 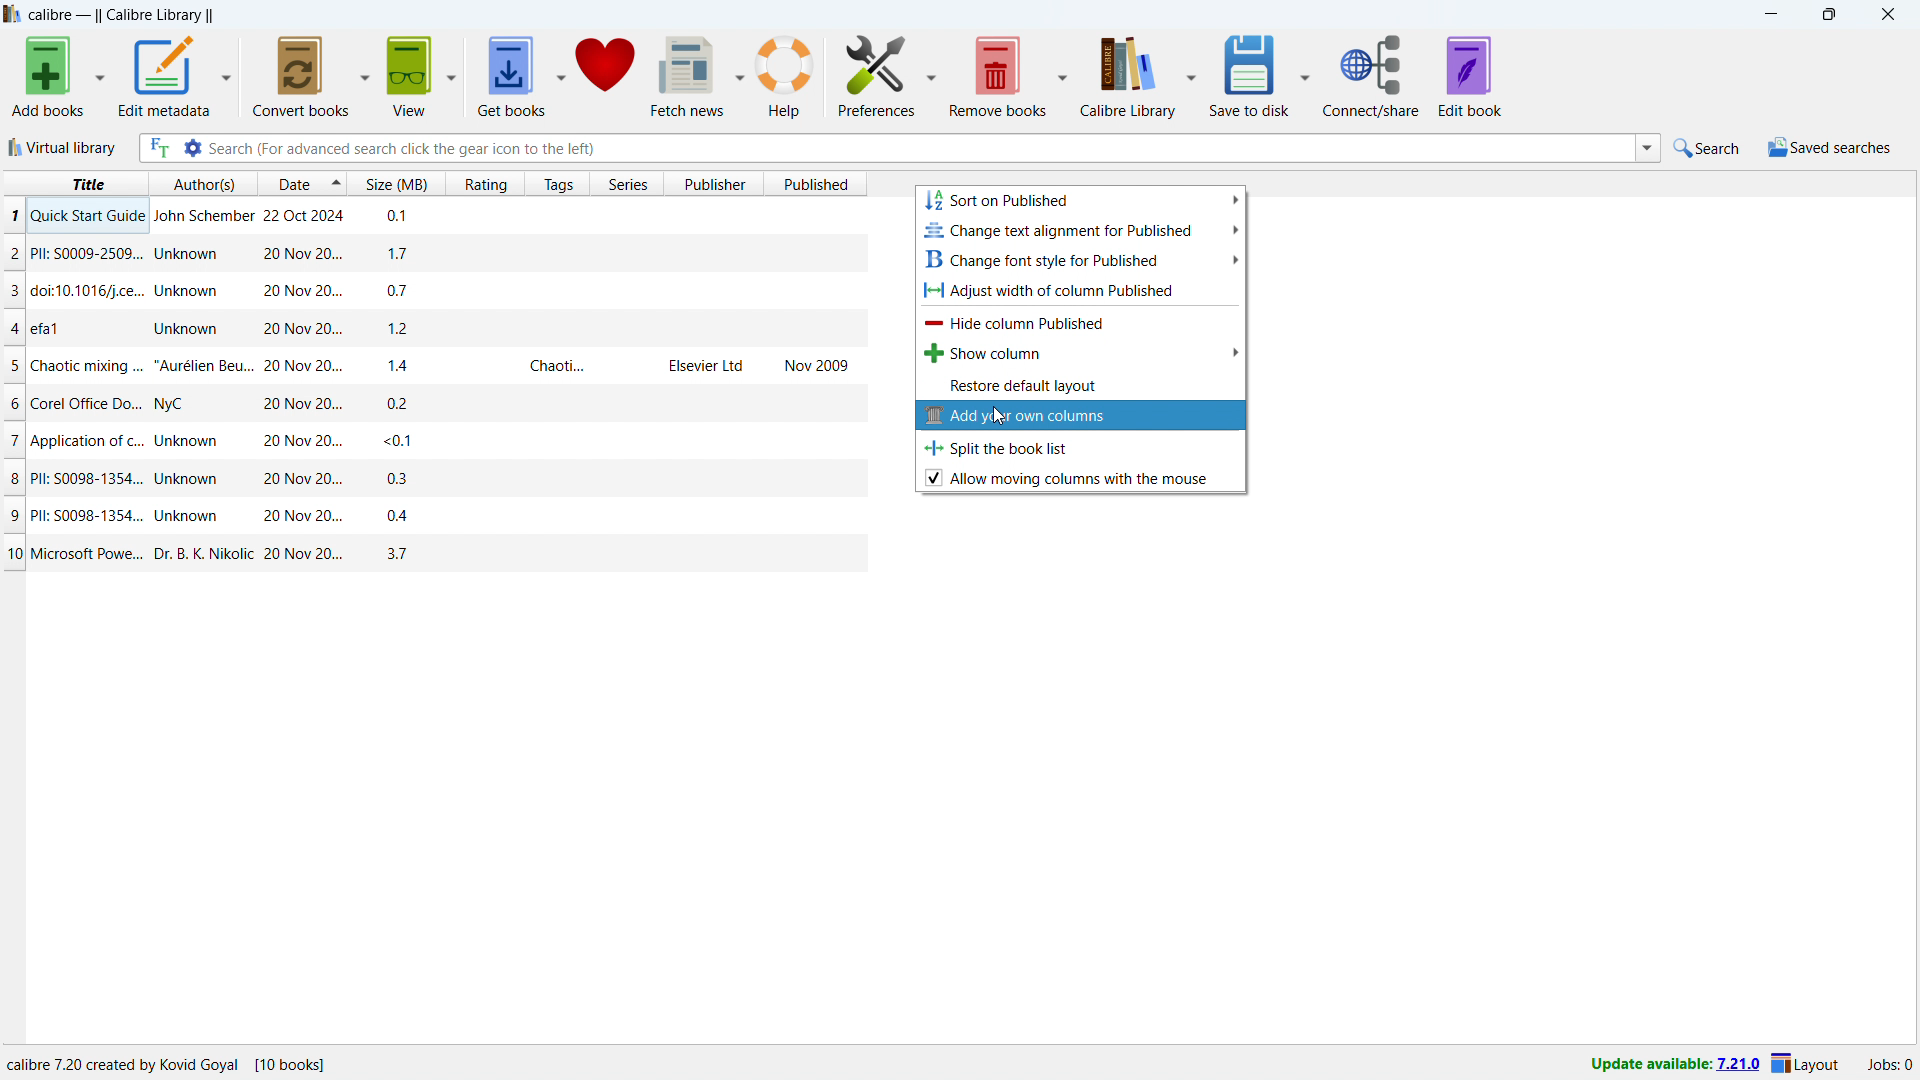 I want to click on preferences options, so click(x=932, y=74).